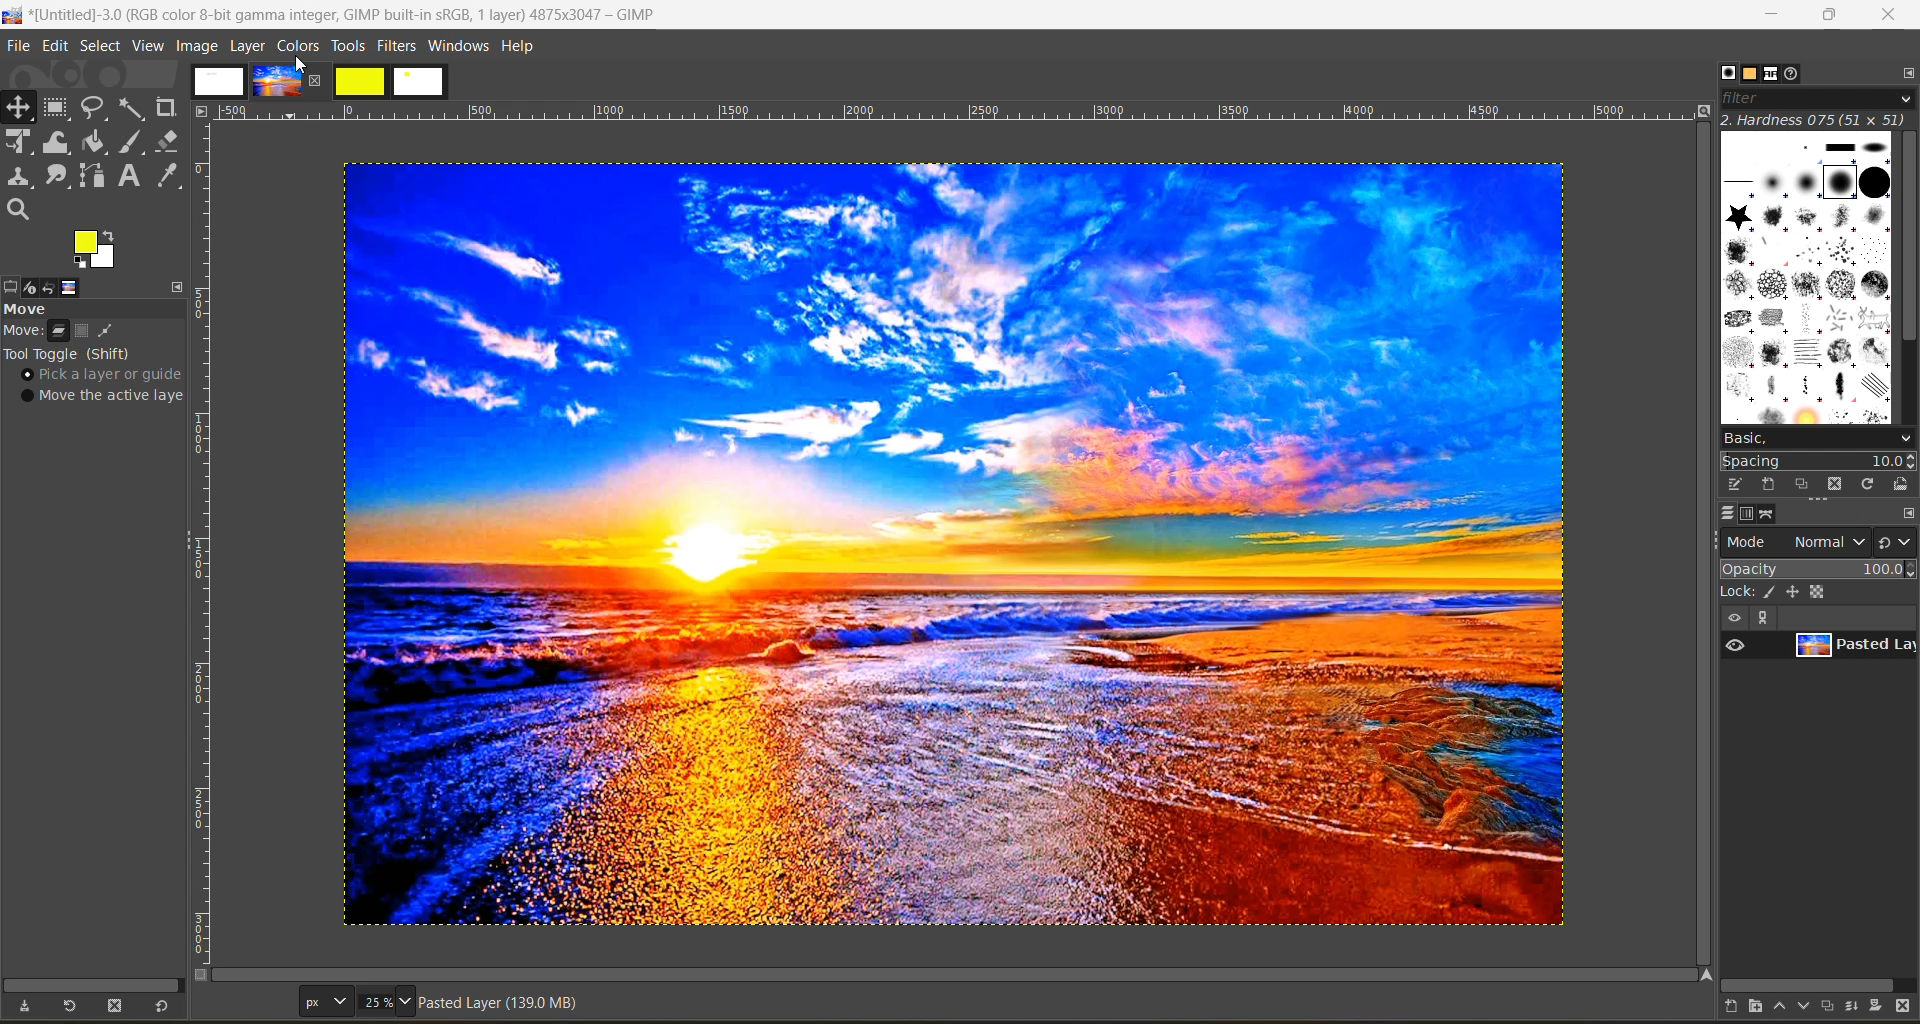 Image resolution: width=1920 pixels, height=1024 pixels. Describe the element at coordinates (347, 48) in the screenshot. I see `tools` at that location.